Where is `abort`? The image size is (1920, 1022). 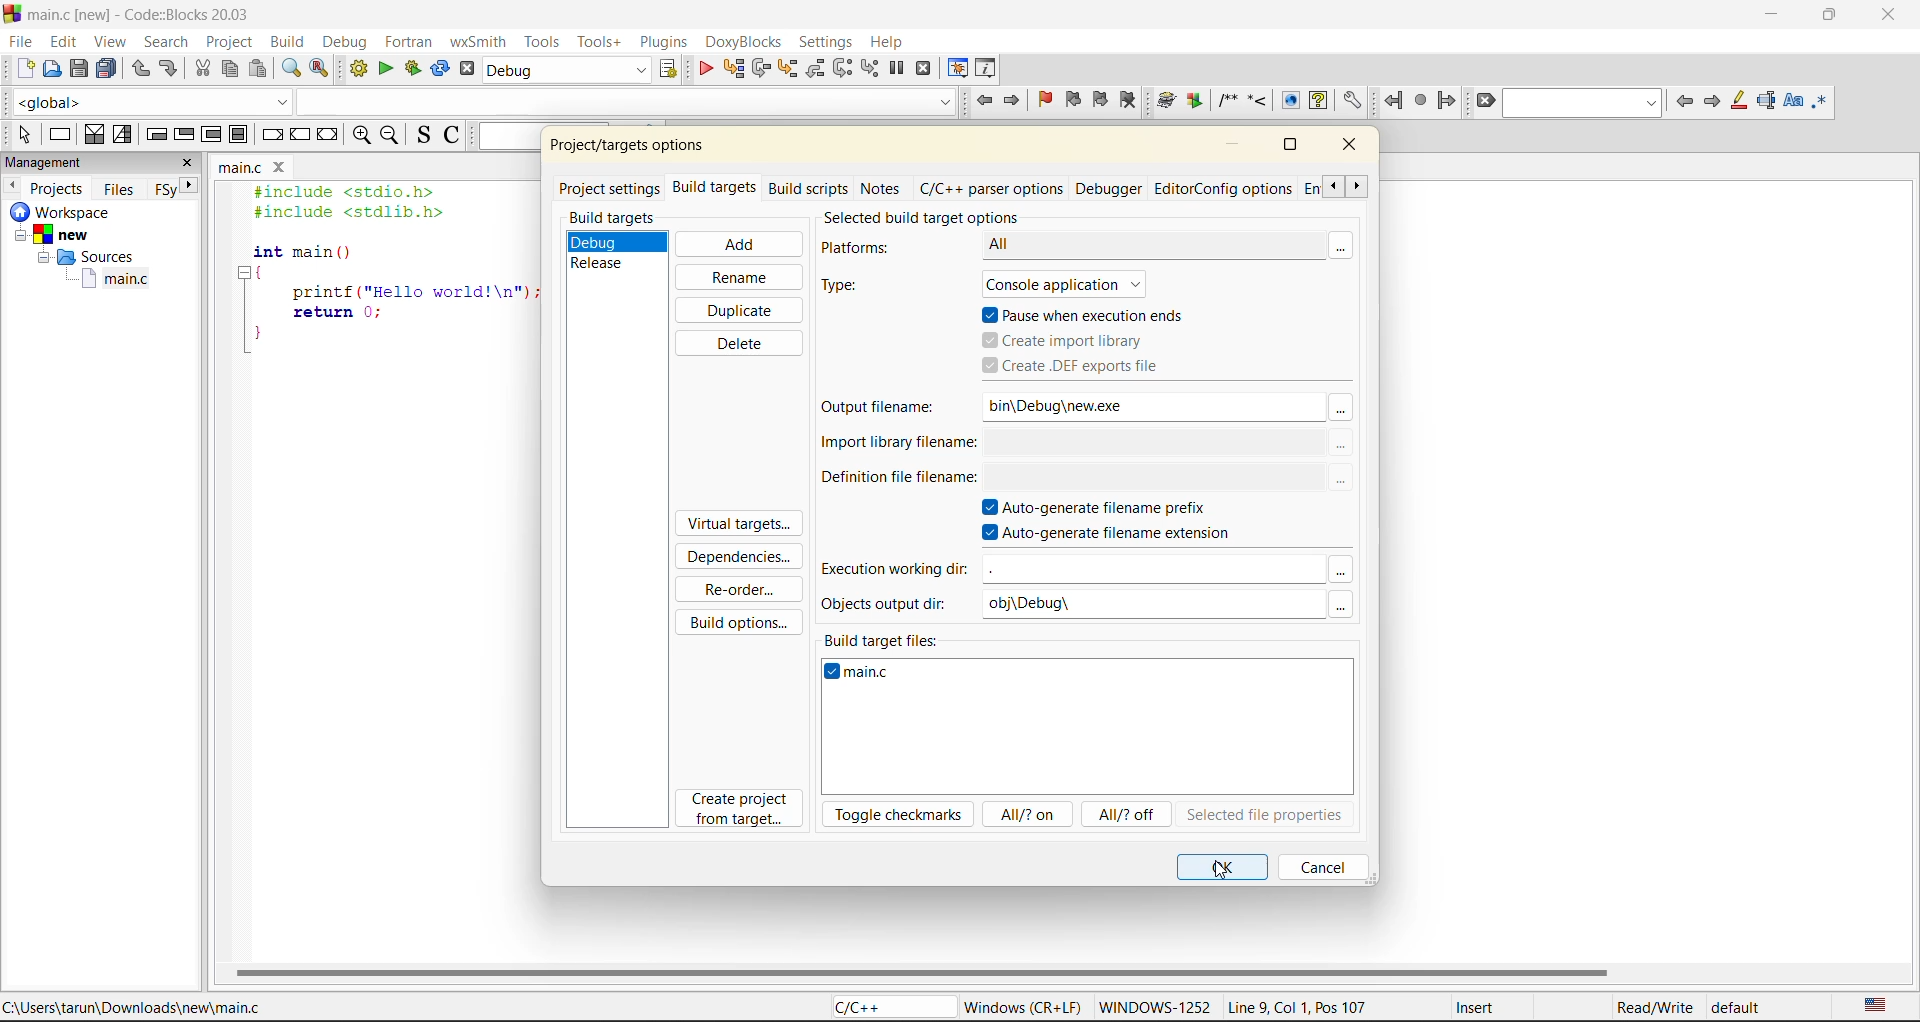
abort is located at coordinates (466, 70).